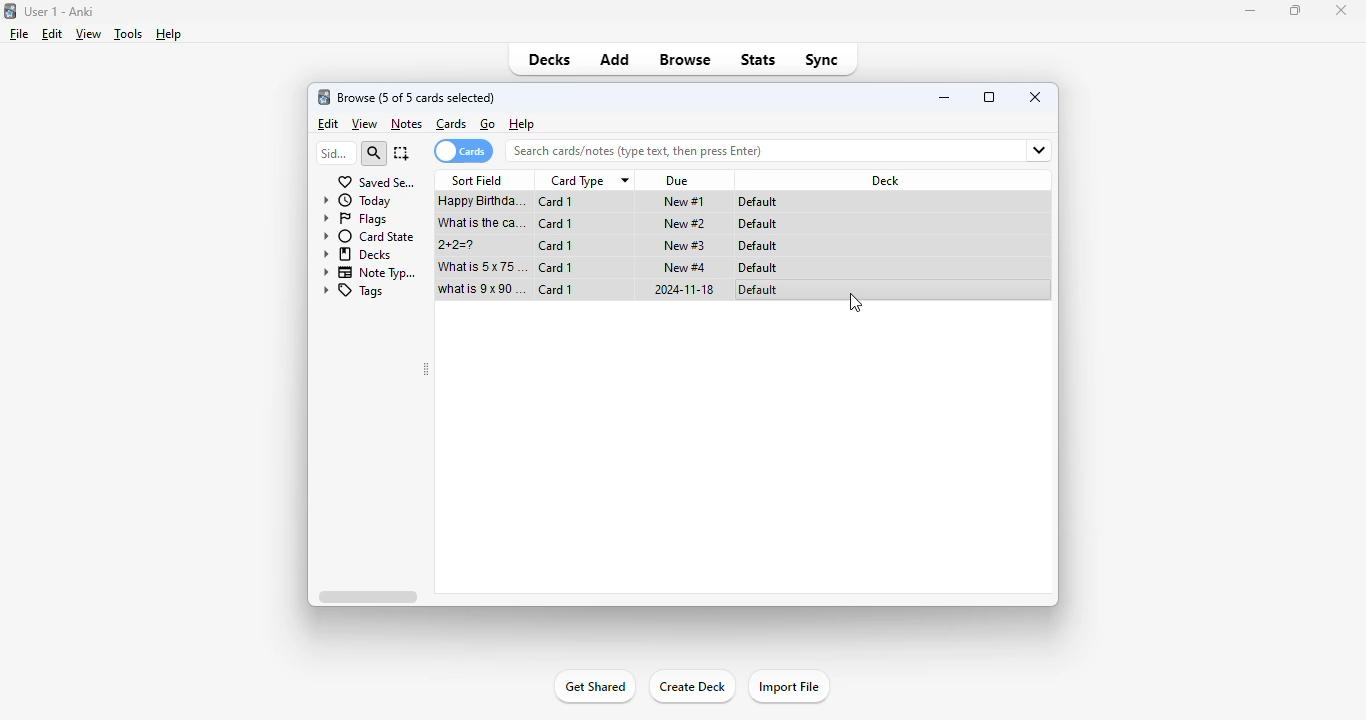 This screenshot has height=720, width=1366. Describe the element at coordinates (335, 153) in the screenshot. I see `sidebar filter` at that location.